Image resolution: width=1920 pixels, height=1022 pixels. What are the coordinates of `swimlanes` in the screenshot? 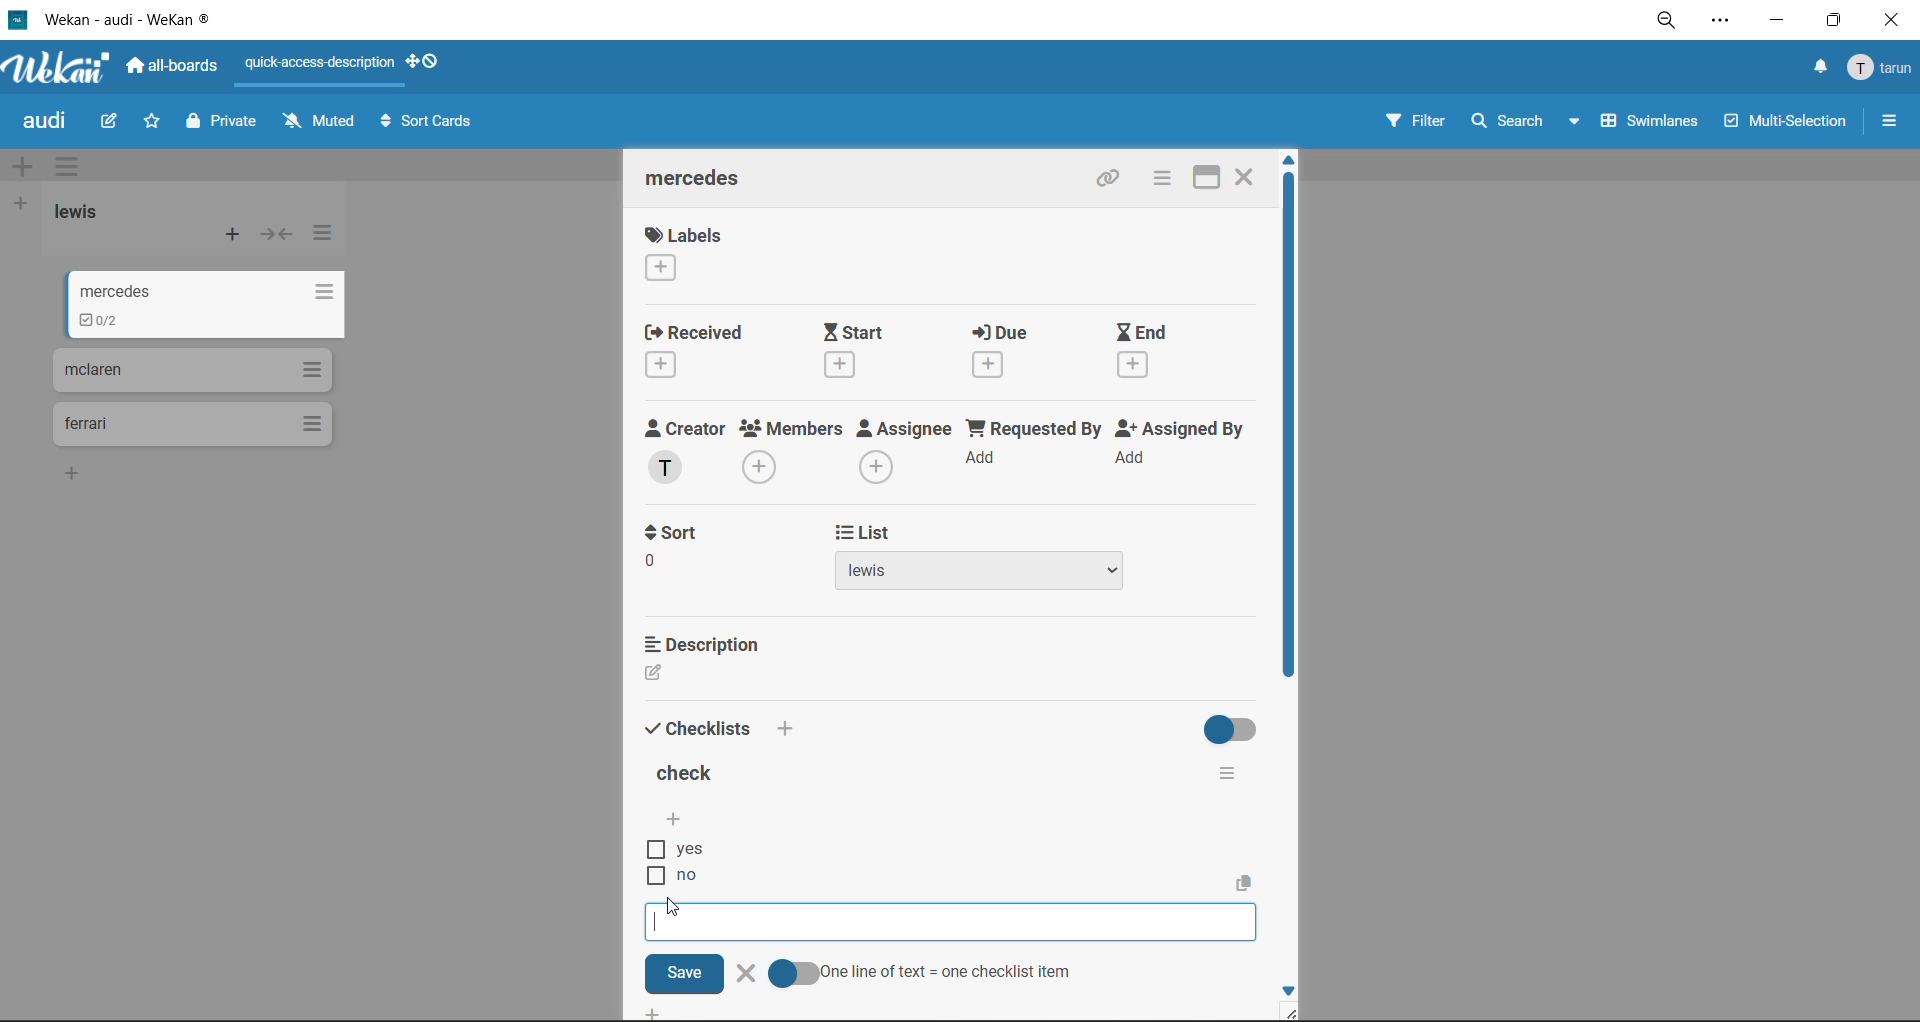 It's located at (1653, 124).